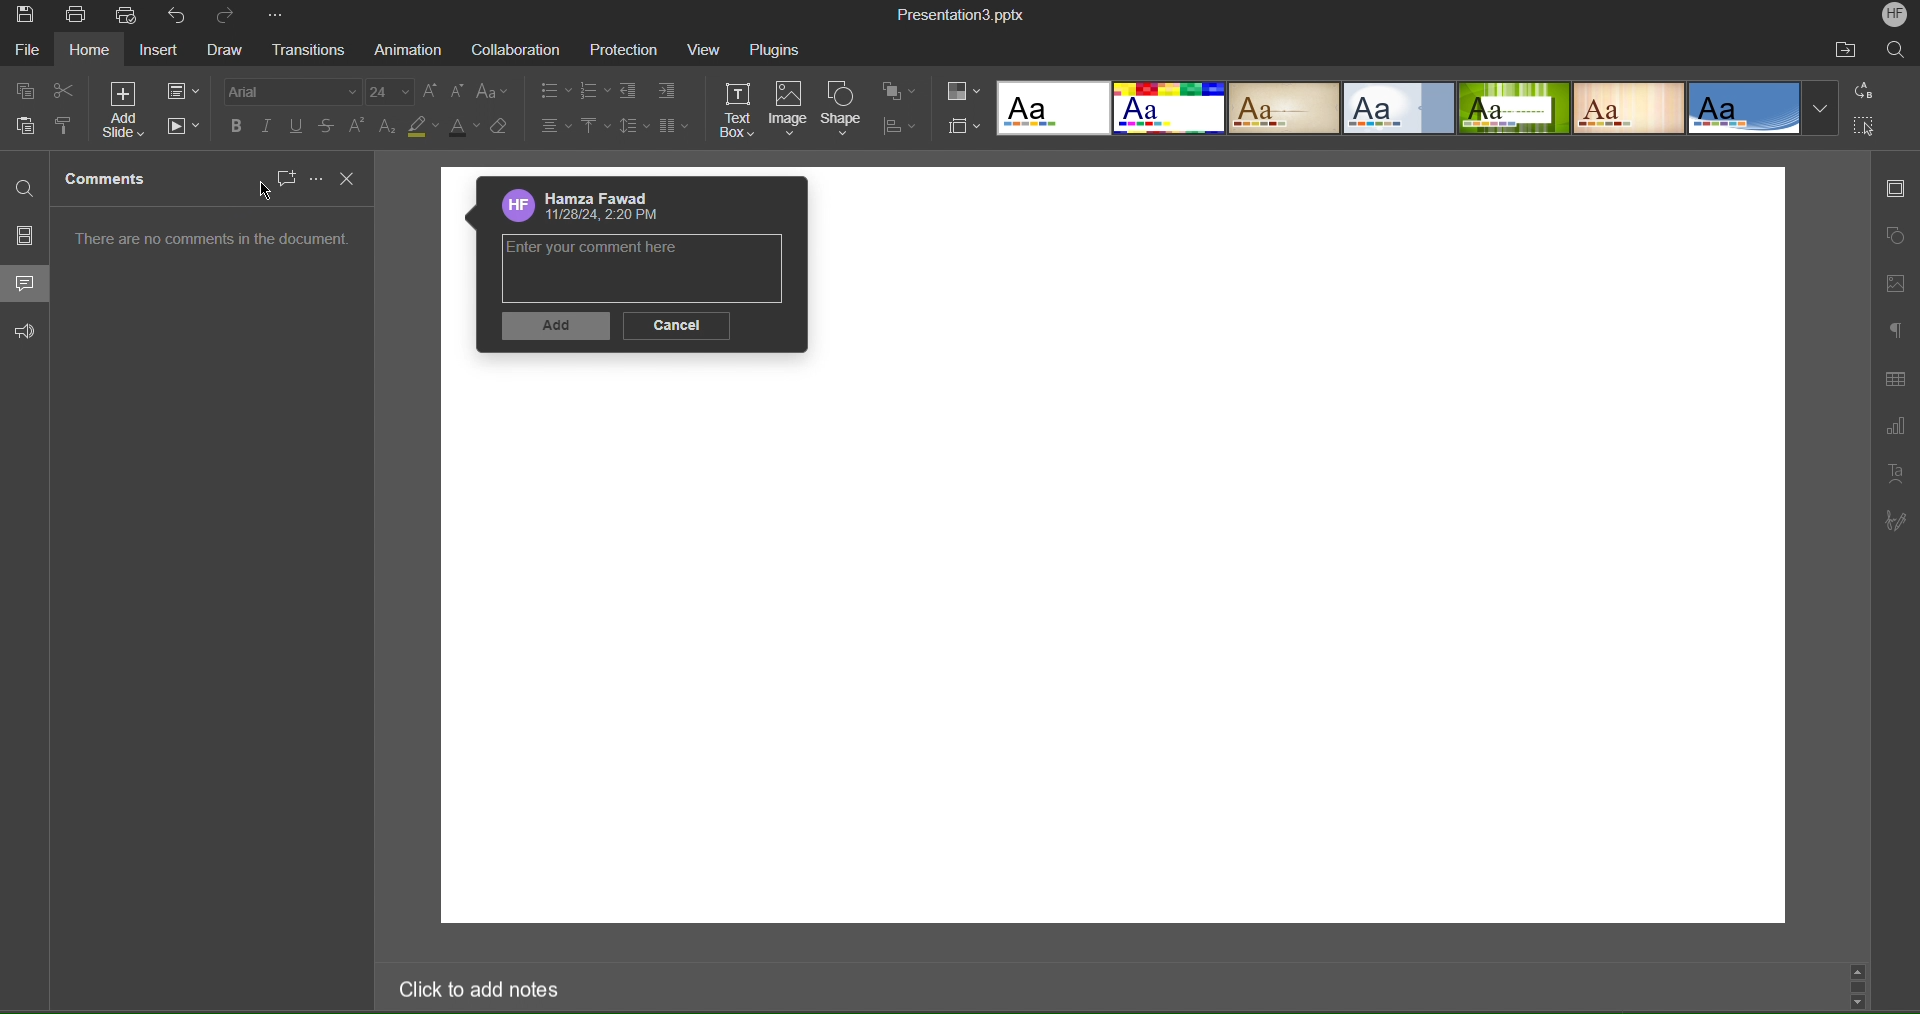  Describe the element at coordinates (420, 128) in the screenshot. I see `Highlight` at that location.